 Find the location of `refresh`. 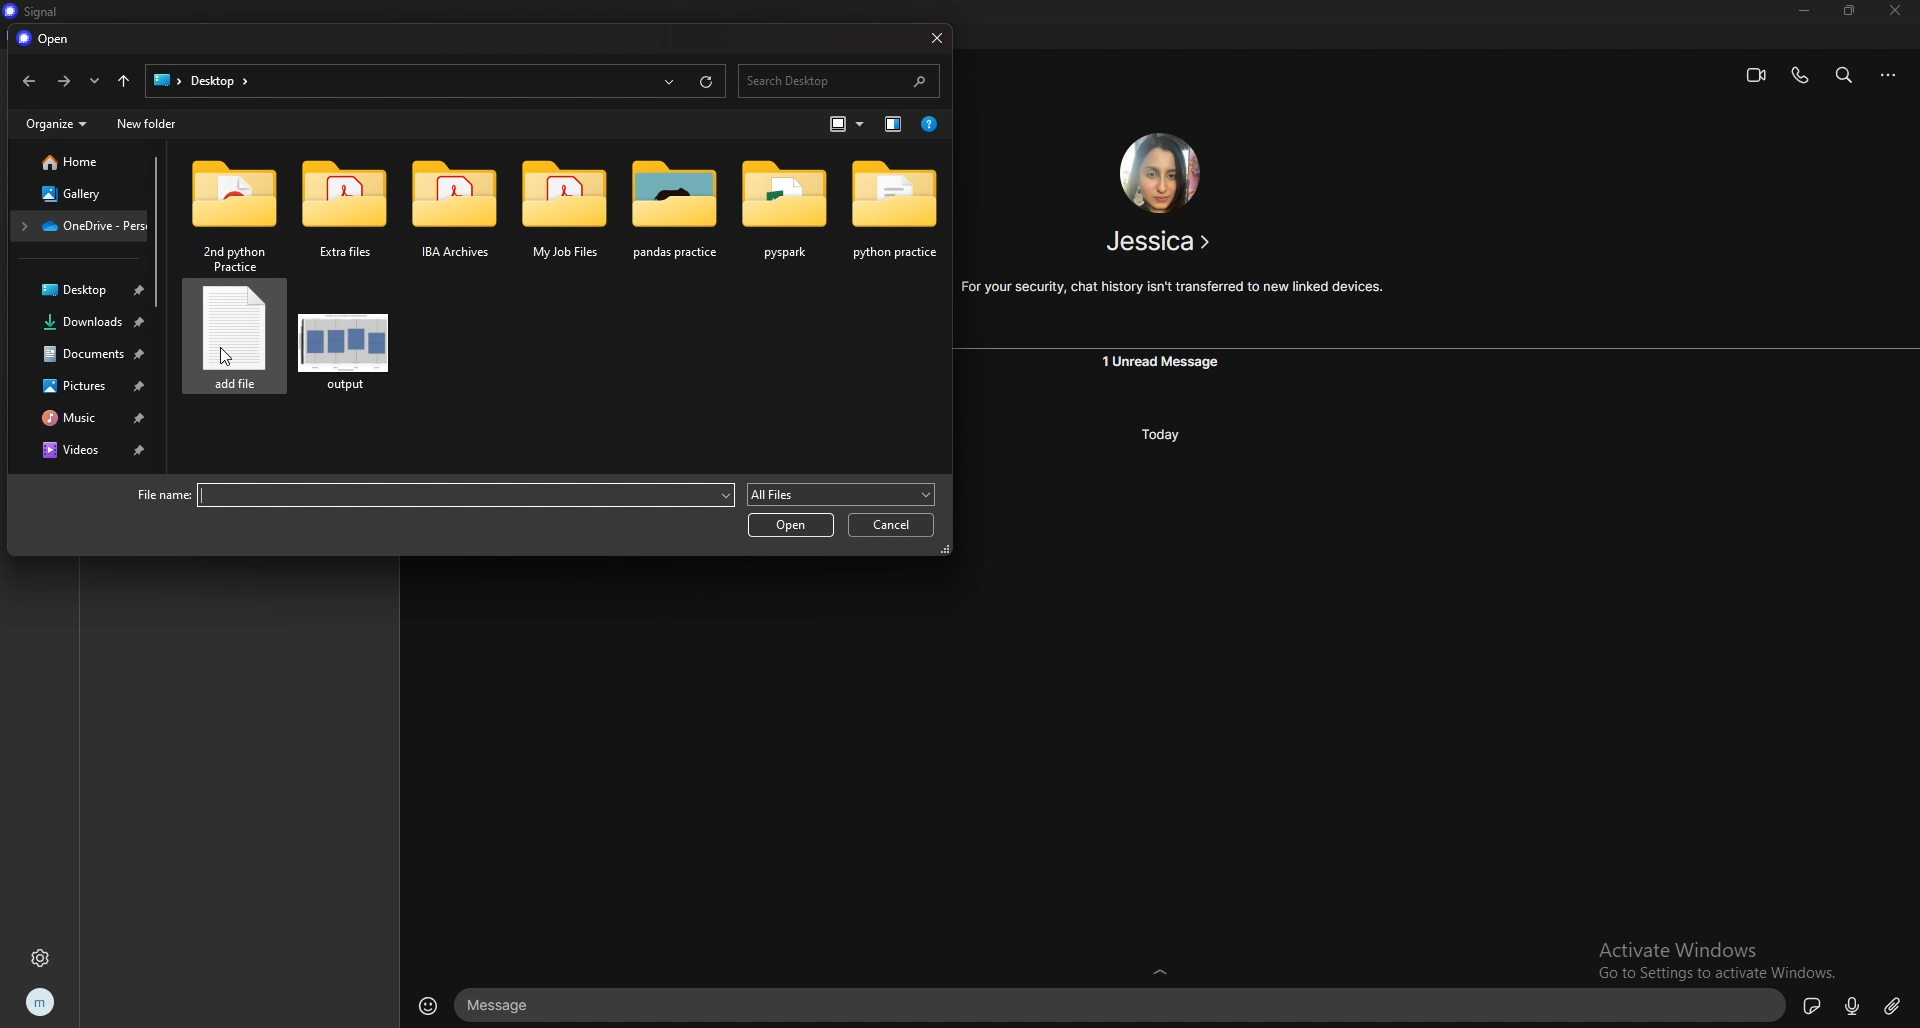

refresh is located at coordinates (708, 82).